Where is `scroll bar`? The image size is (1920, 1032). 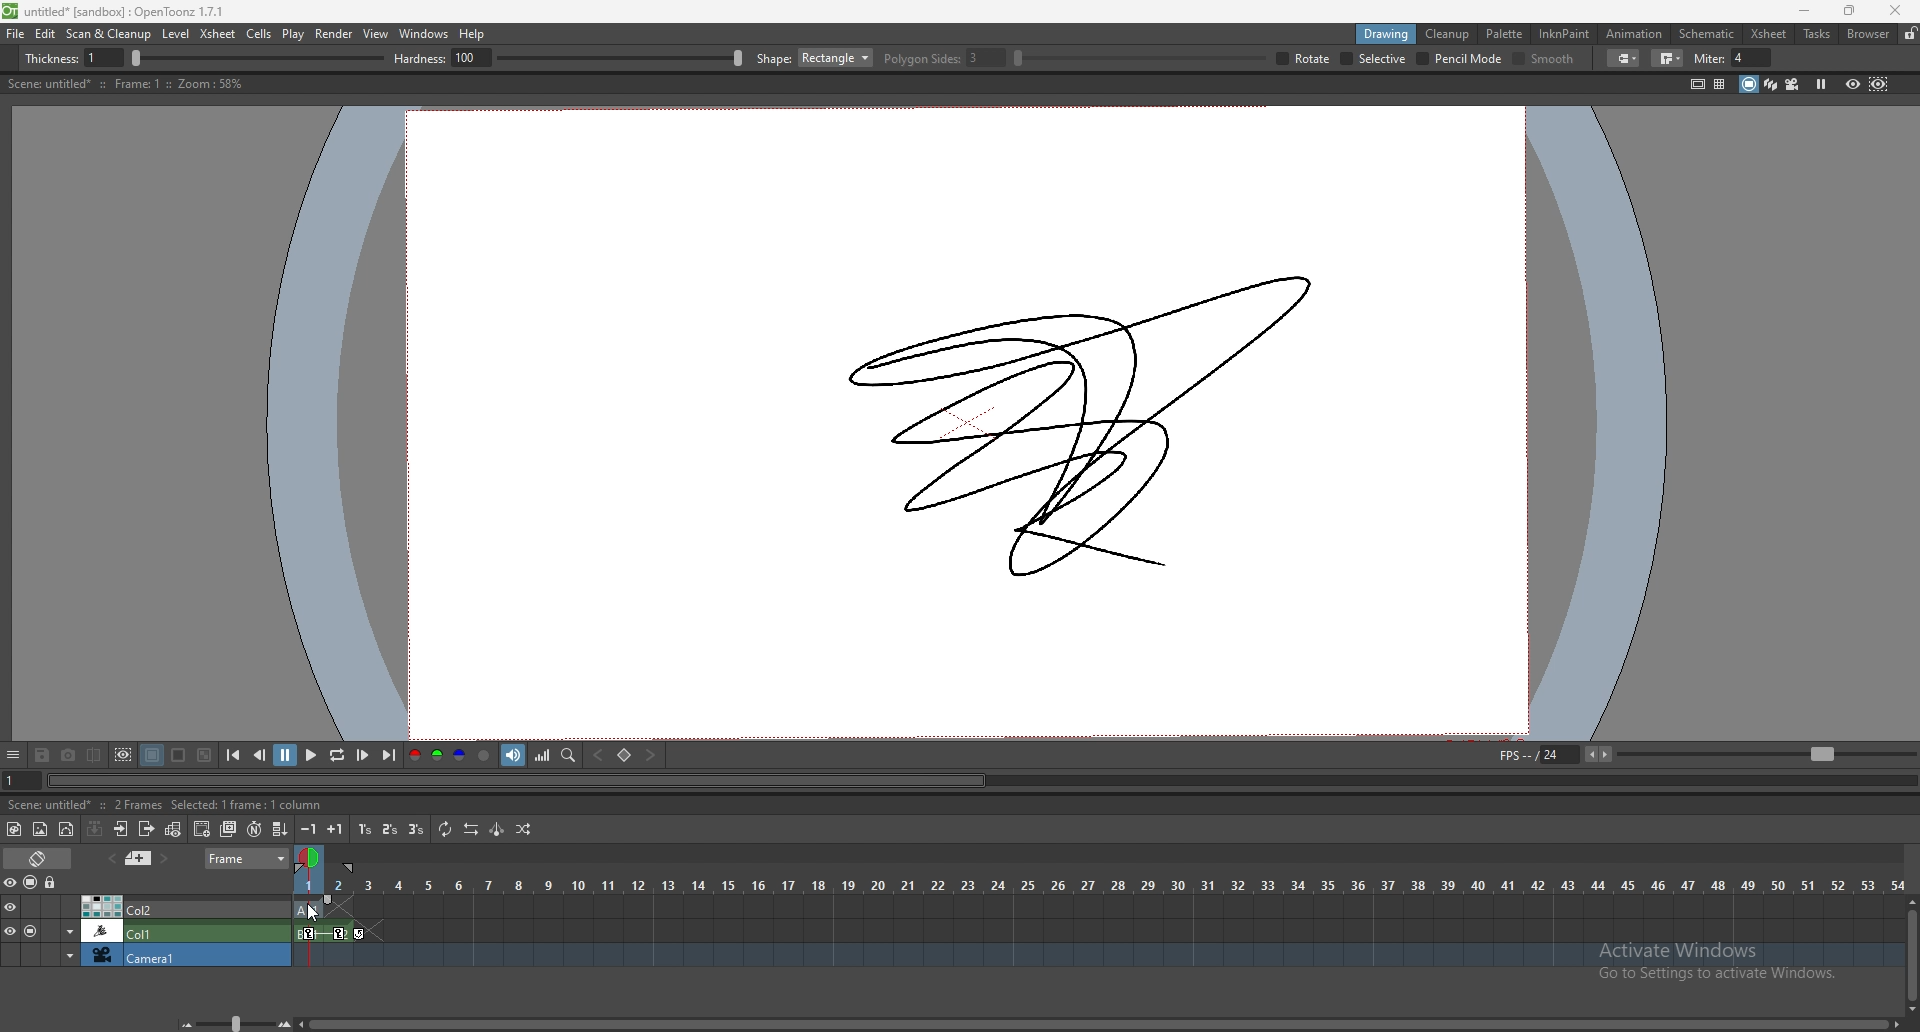 scroll bar is located at coordinates (1101, 1022).